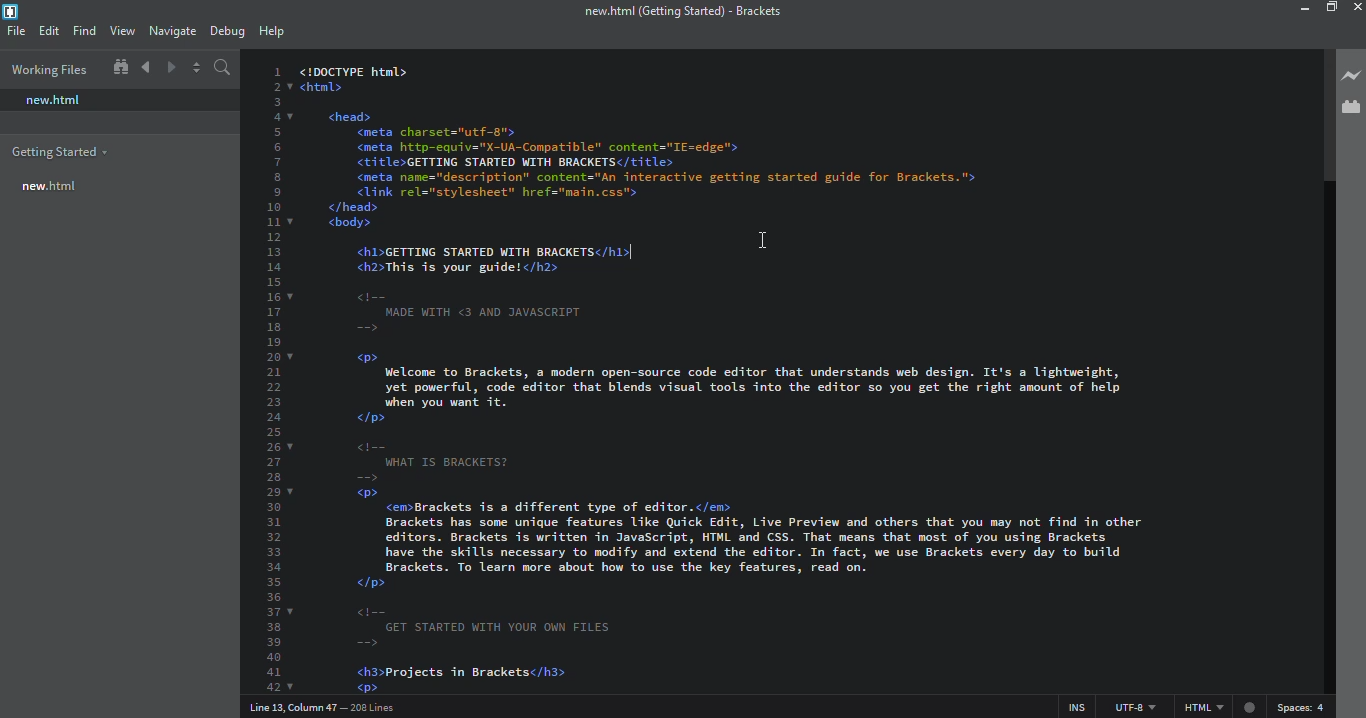  Describe the element at coordinates (740, 469) in the screenshot. I see `test code` at that location.